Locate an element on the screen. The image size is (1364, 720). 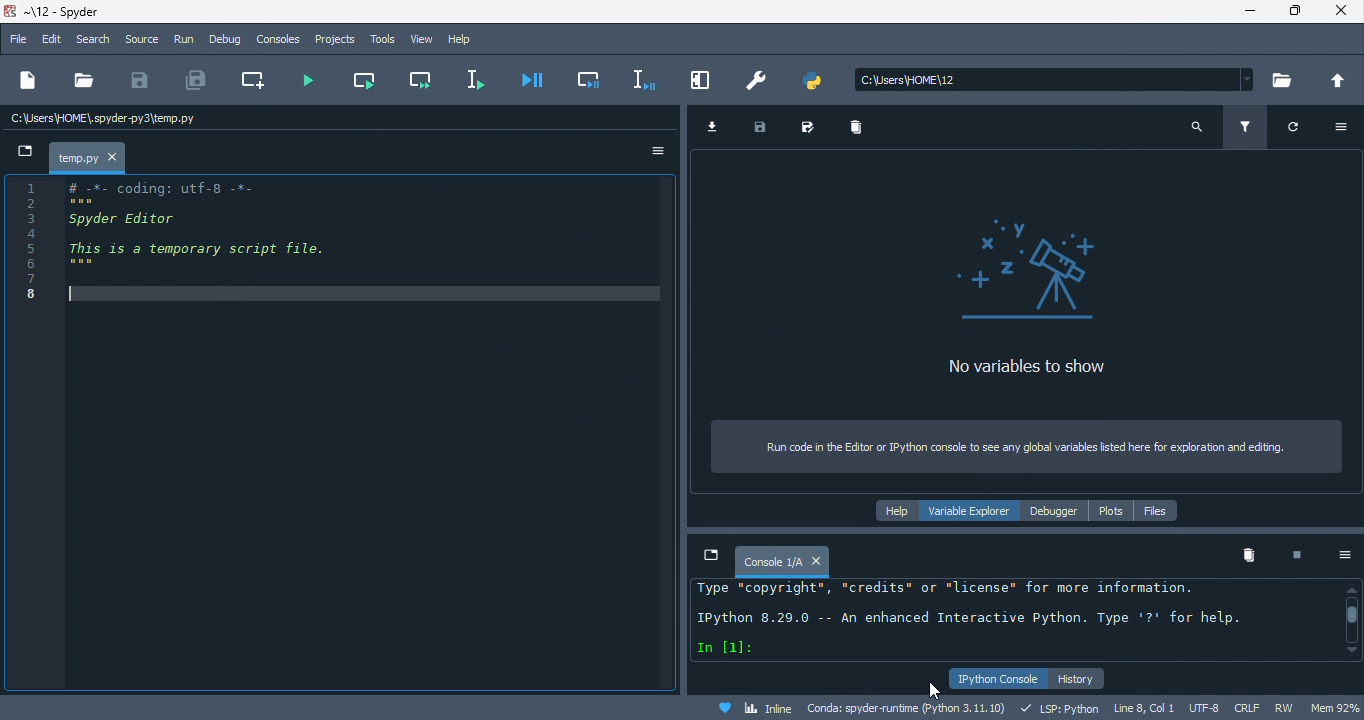
maximize is located at coordinates (1293, 14).